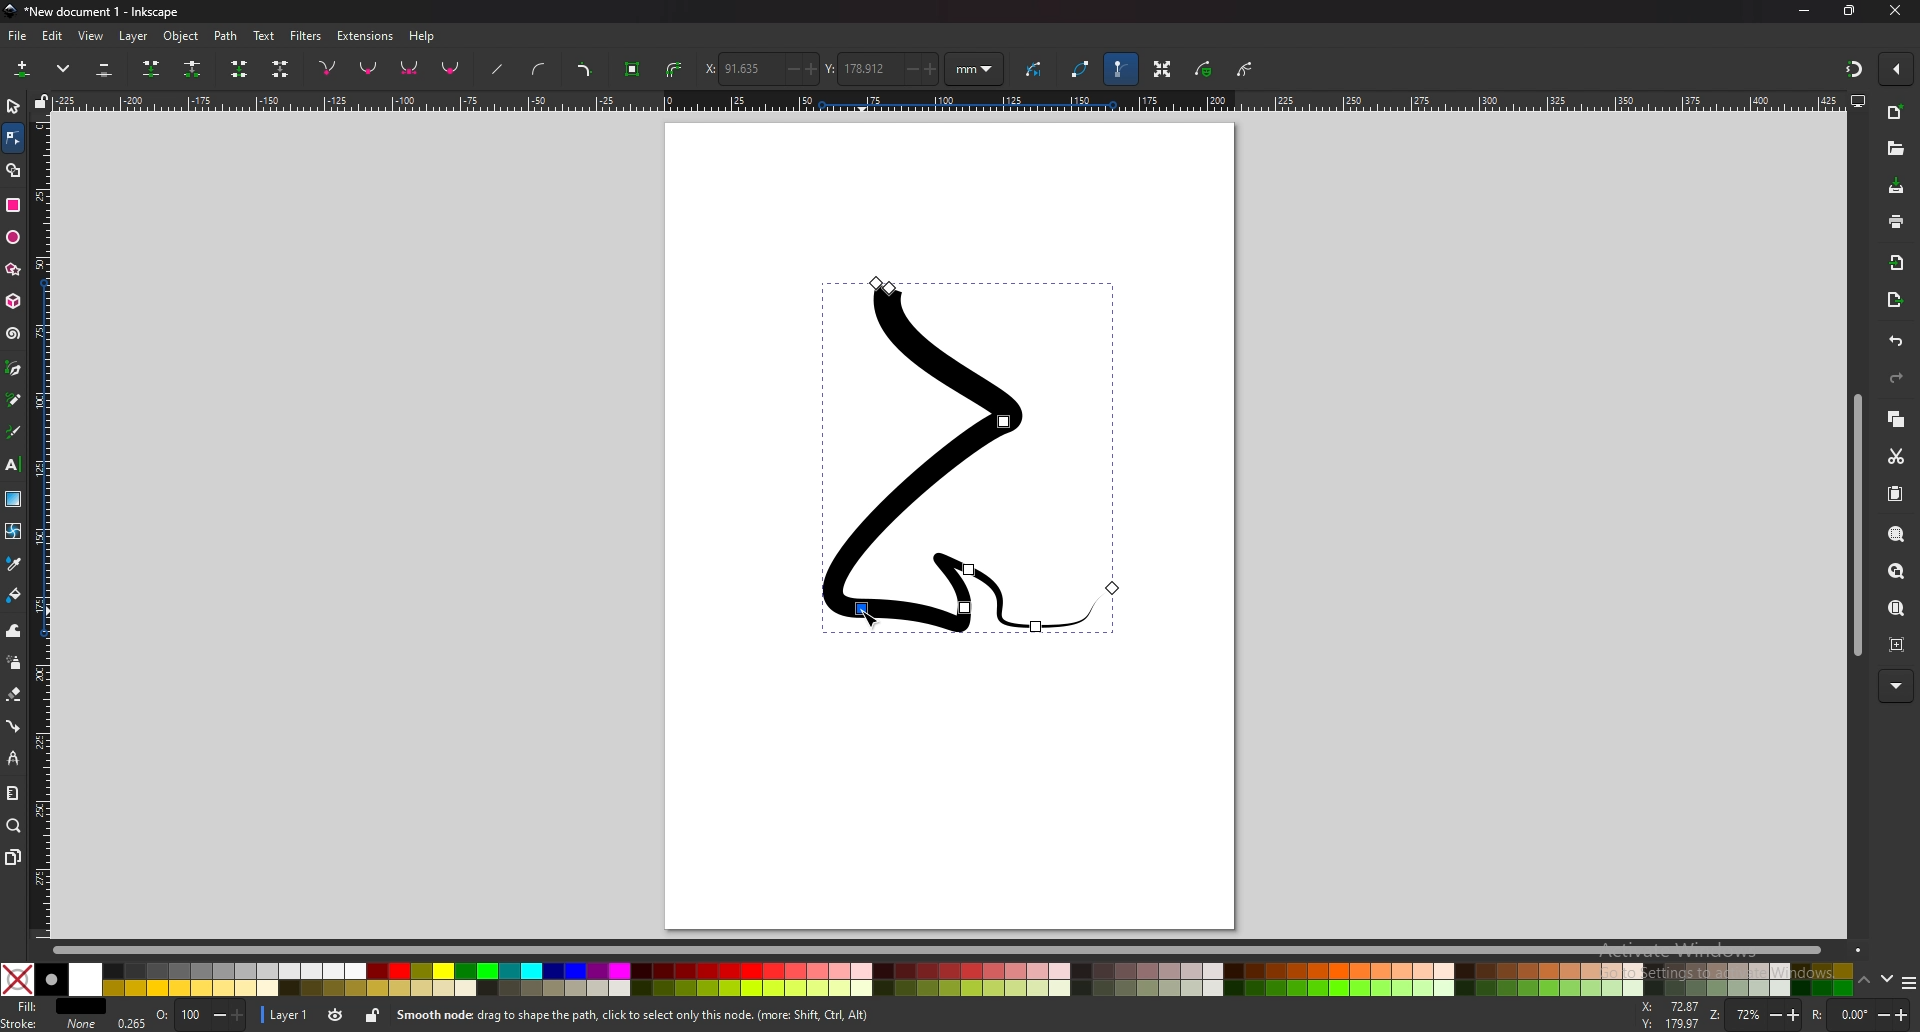 Image resolution: width=1920 pixels, height=1032 pixels. I want to click on lock, so click(371, 1018).